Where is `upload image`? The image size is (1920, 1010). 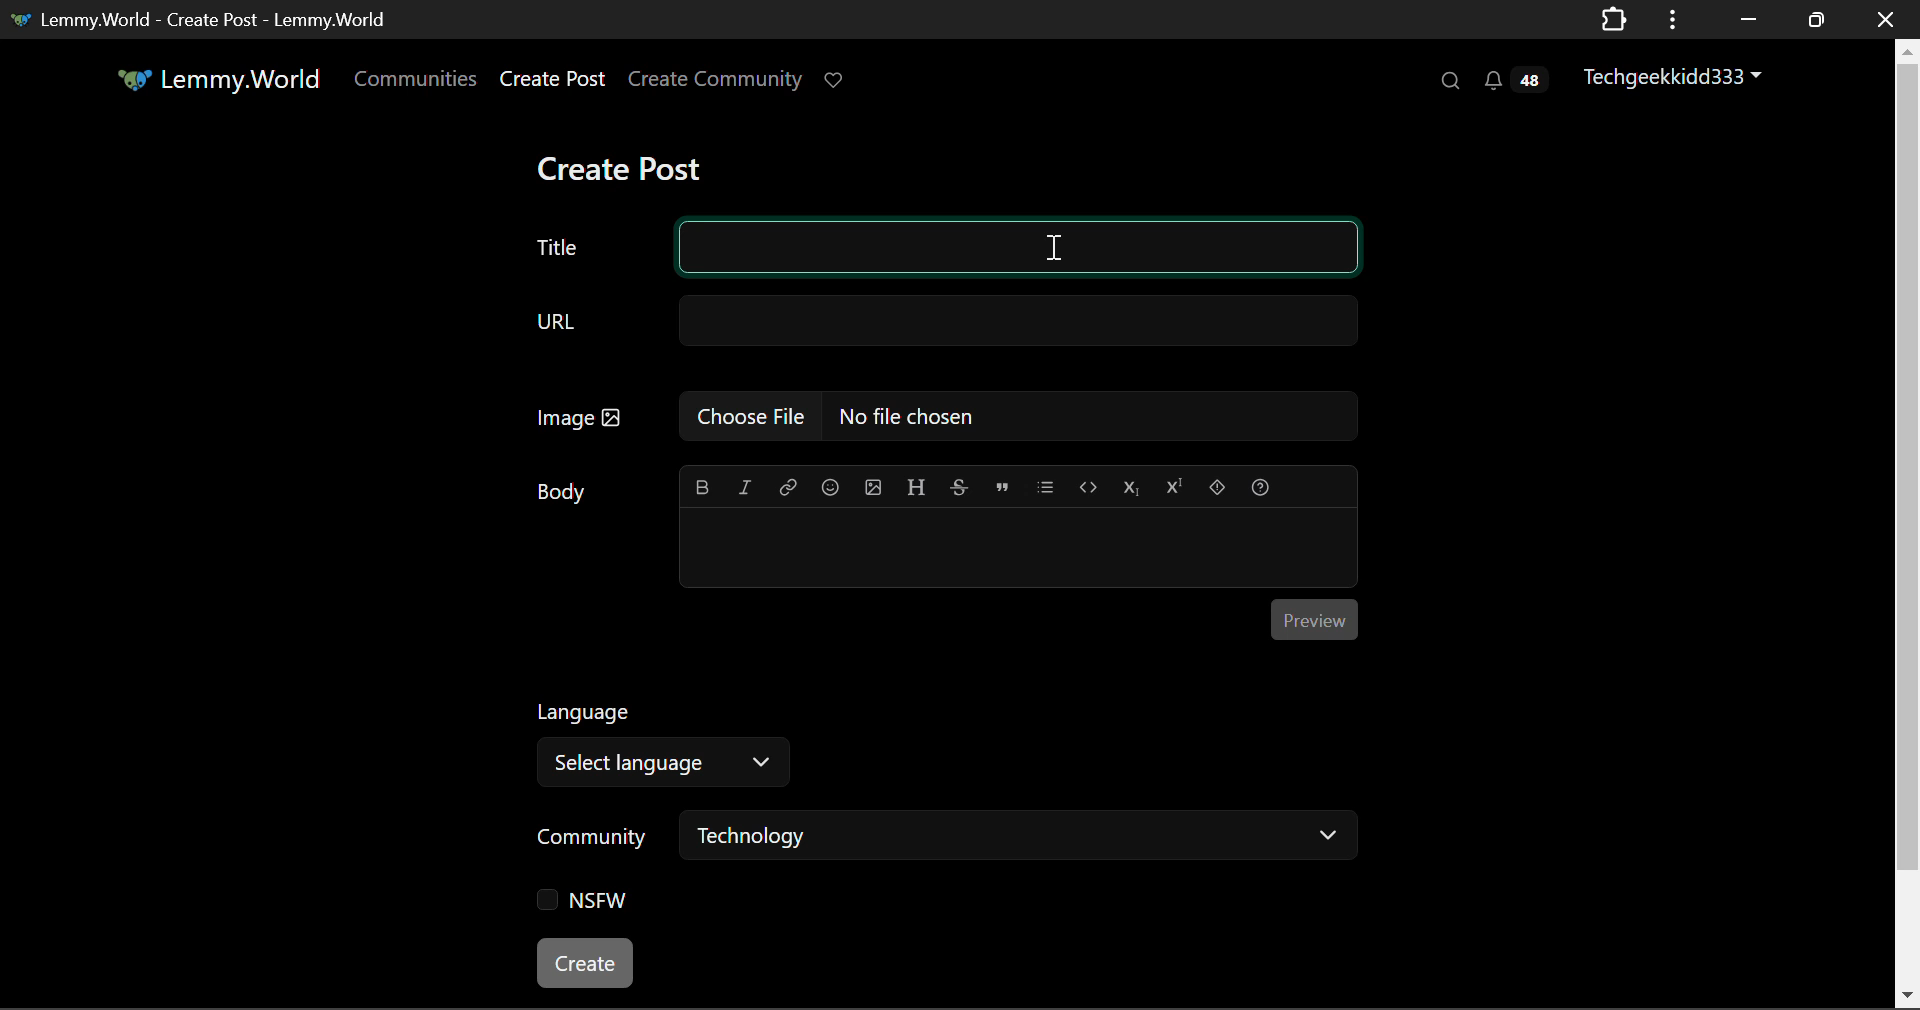
upload image is located at coordinates (872, 485).